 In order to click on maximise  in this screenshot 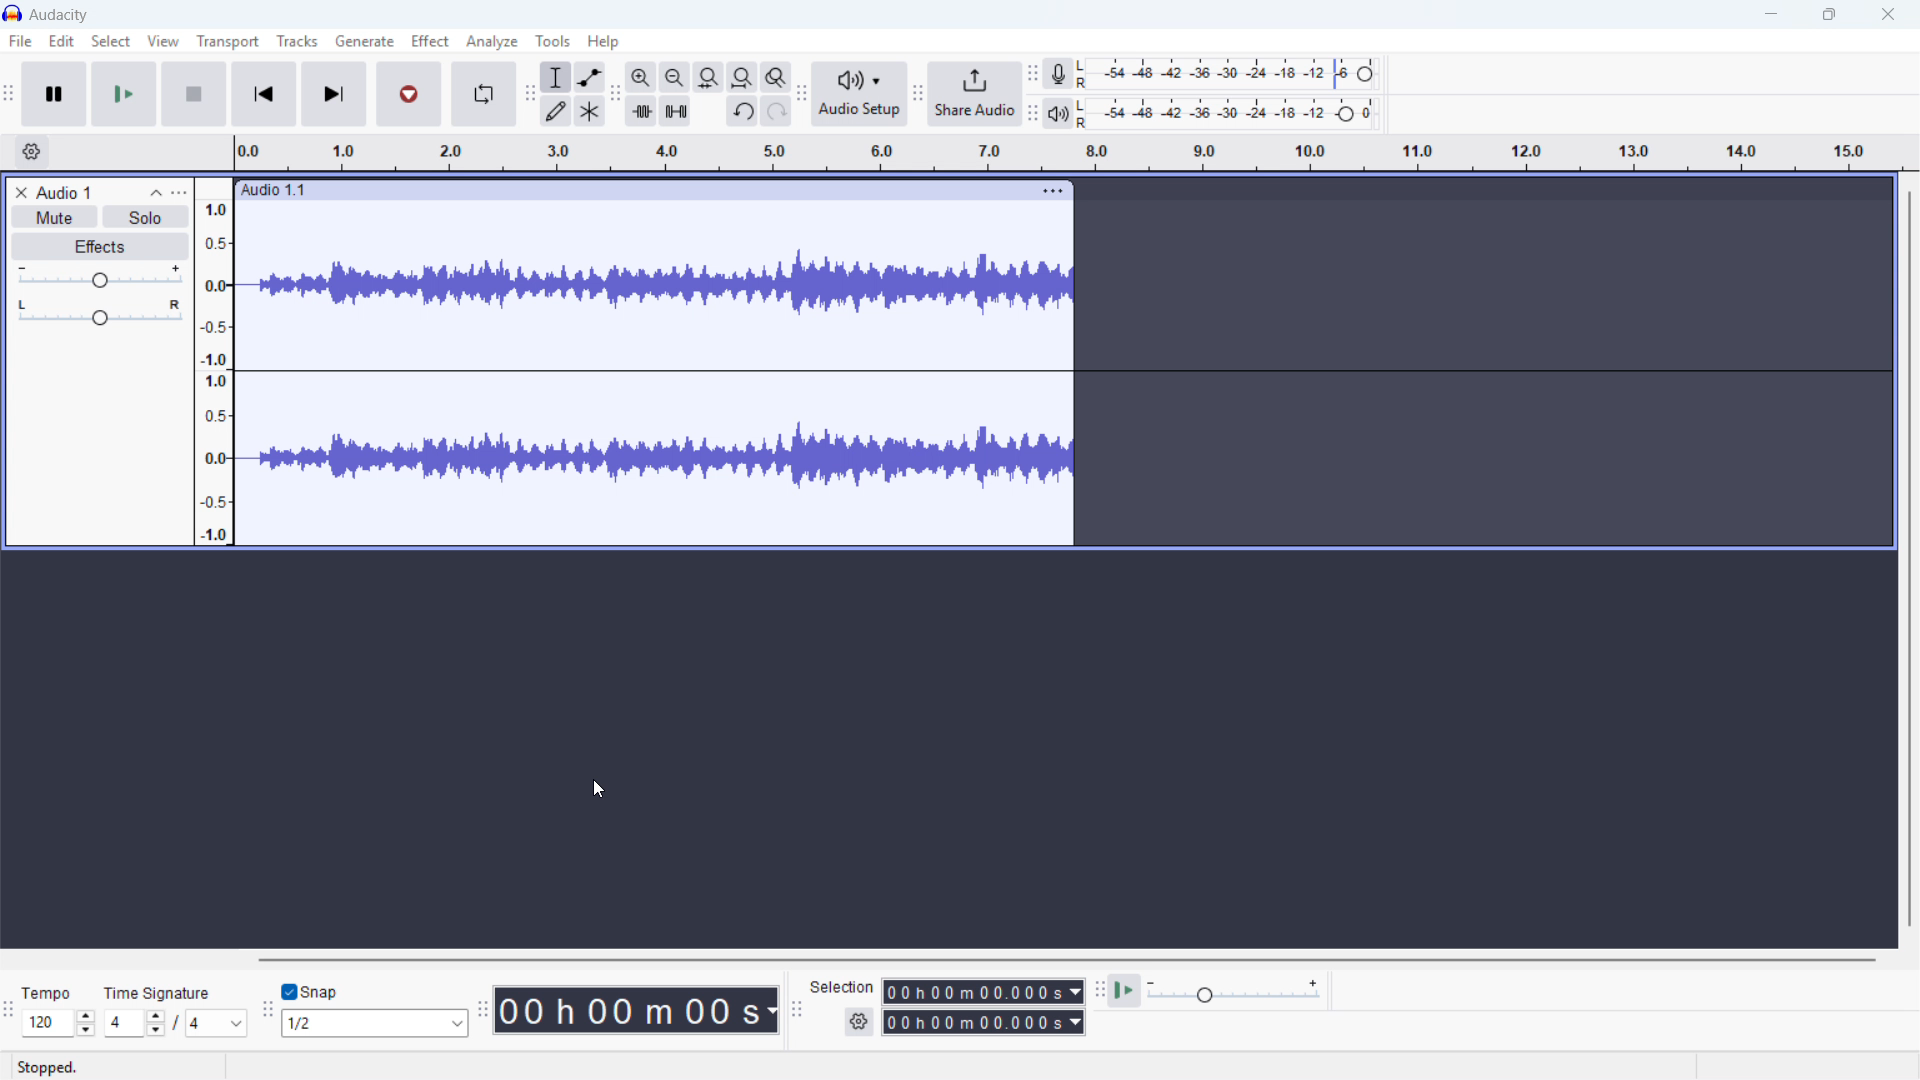, I will do `click(1830, 15)`.